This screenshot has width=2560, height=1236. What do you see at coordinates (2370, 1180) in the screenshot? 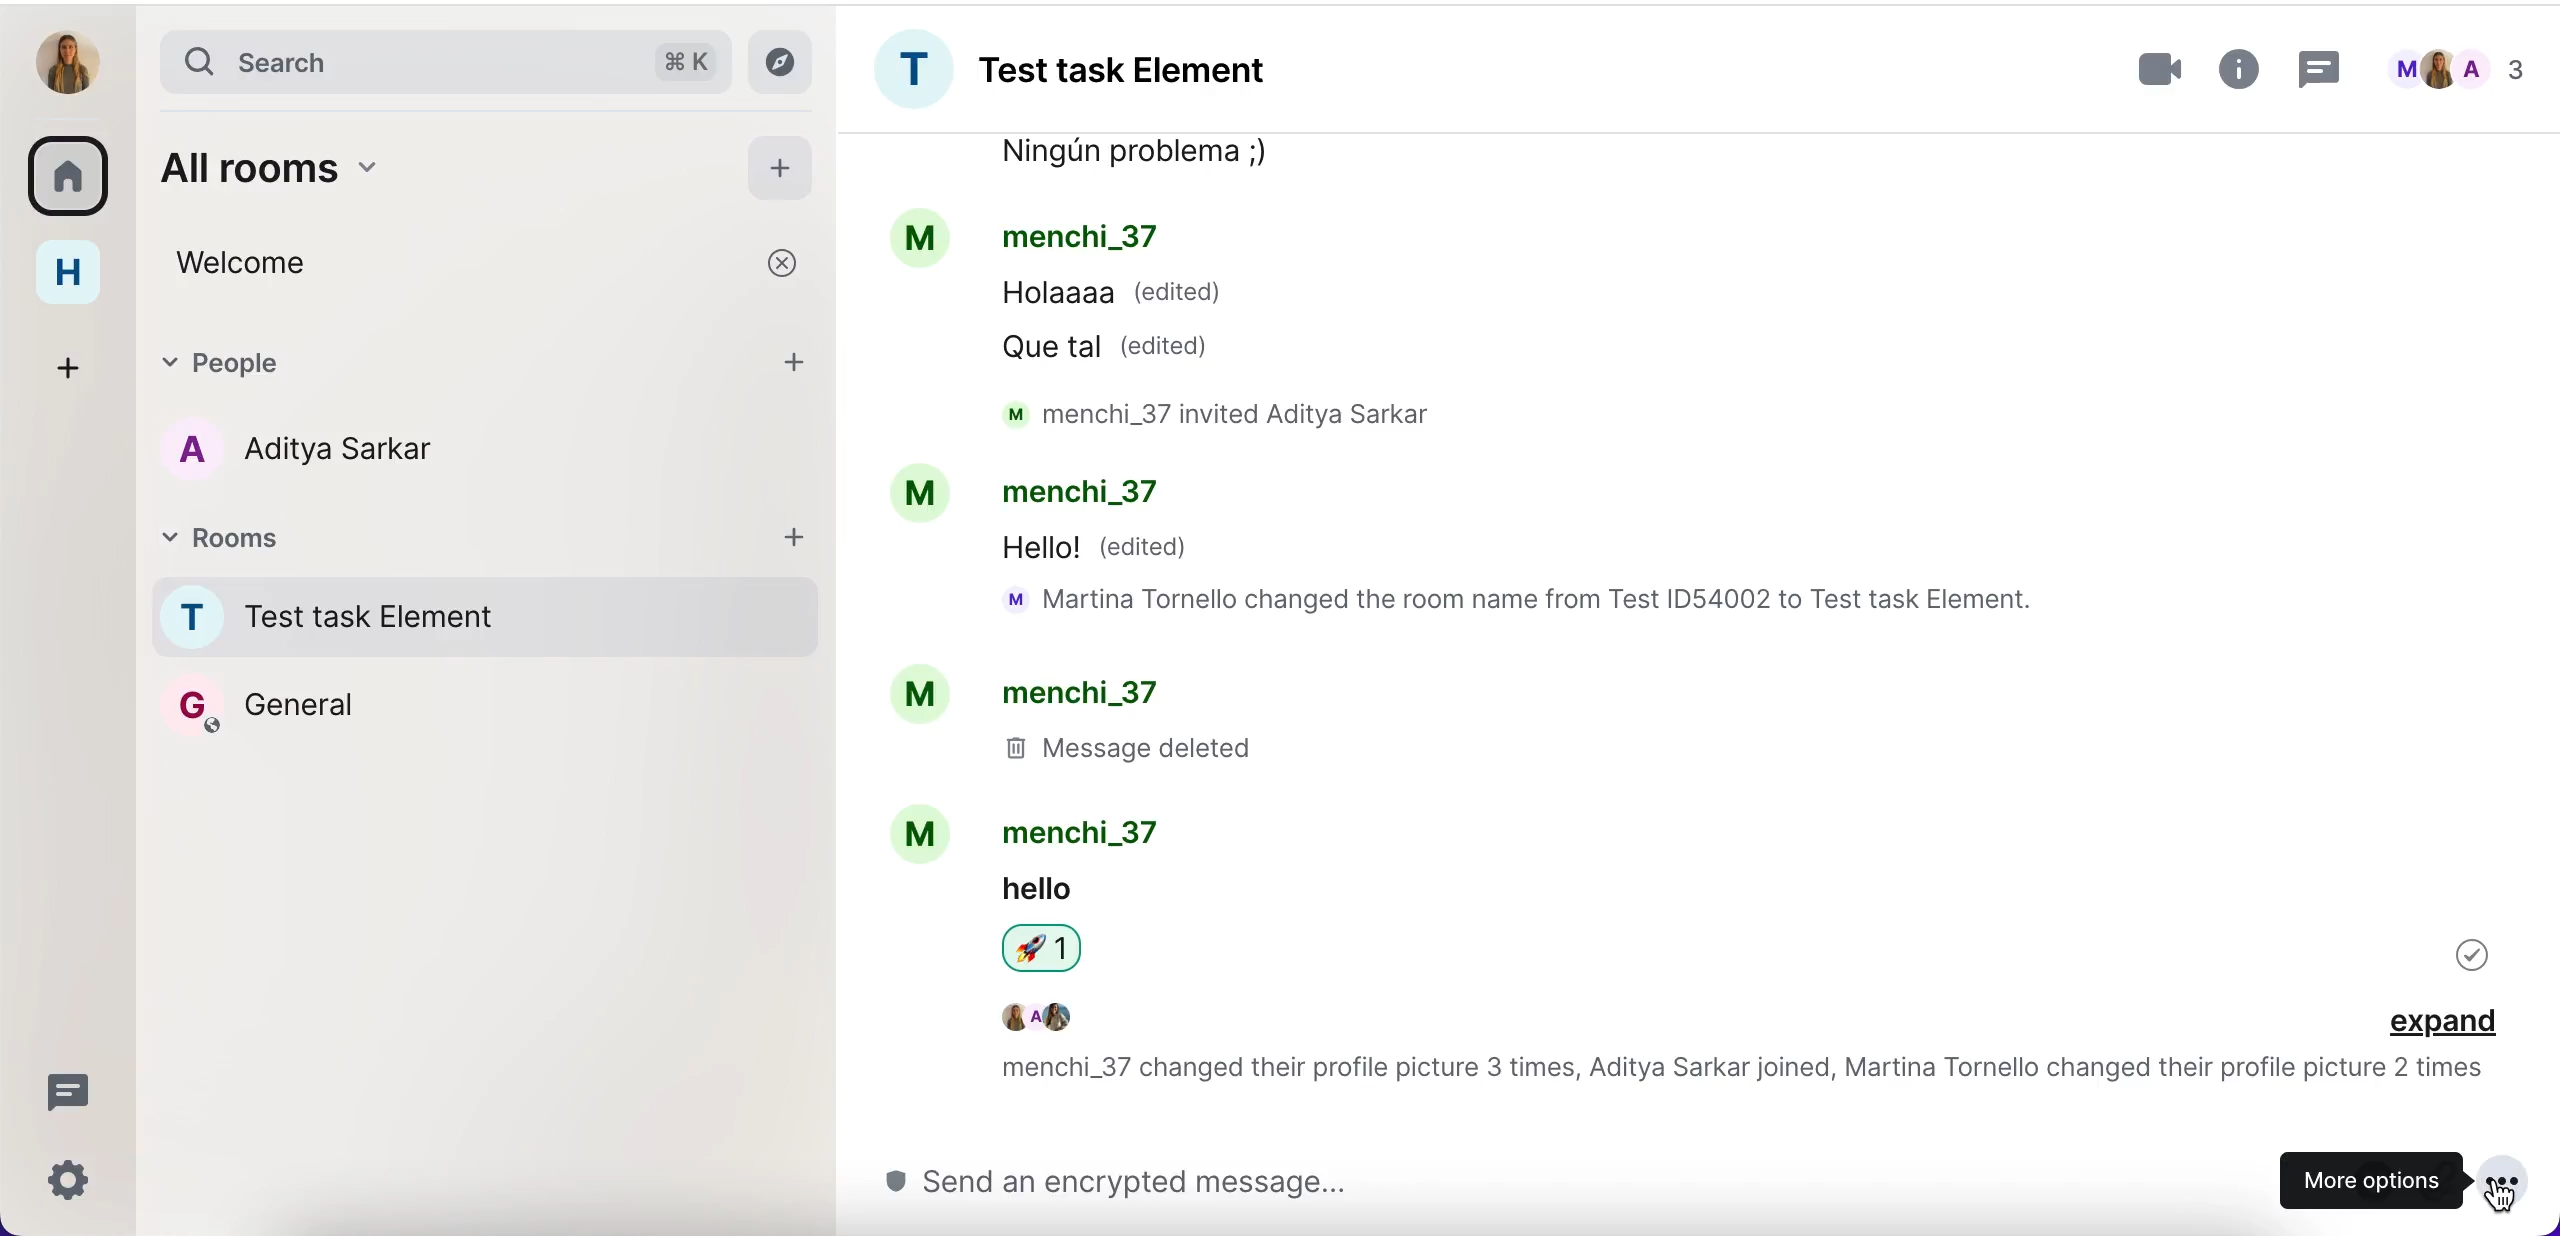
I see `more options ` at bounding box center [2370, 1180].